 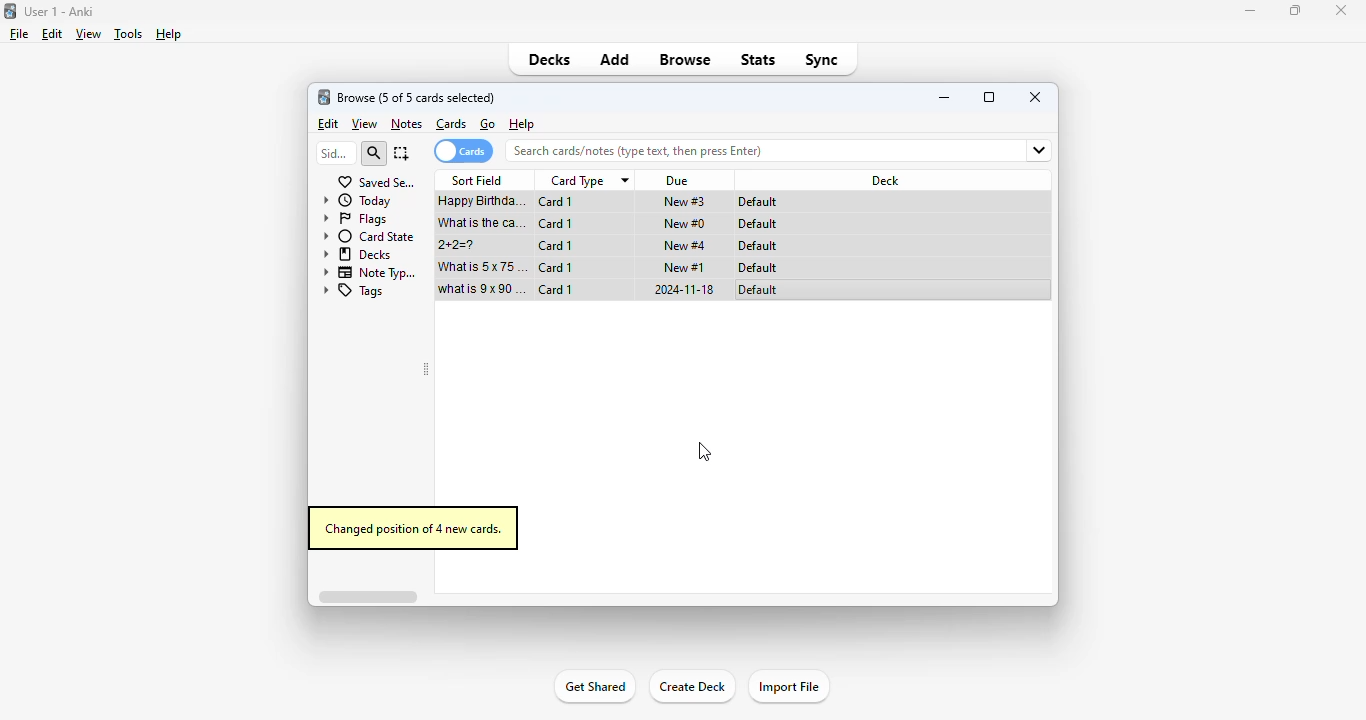 I want to click on logo, so click(x=9, y=11).